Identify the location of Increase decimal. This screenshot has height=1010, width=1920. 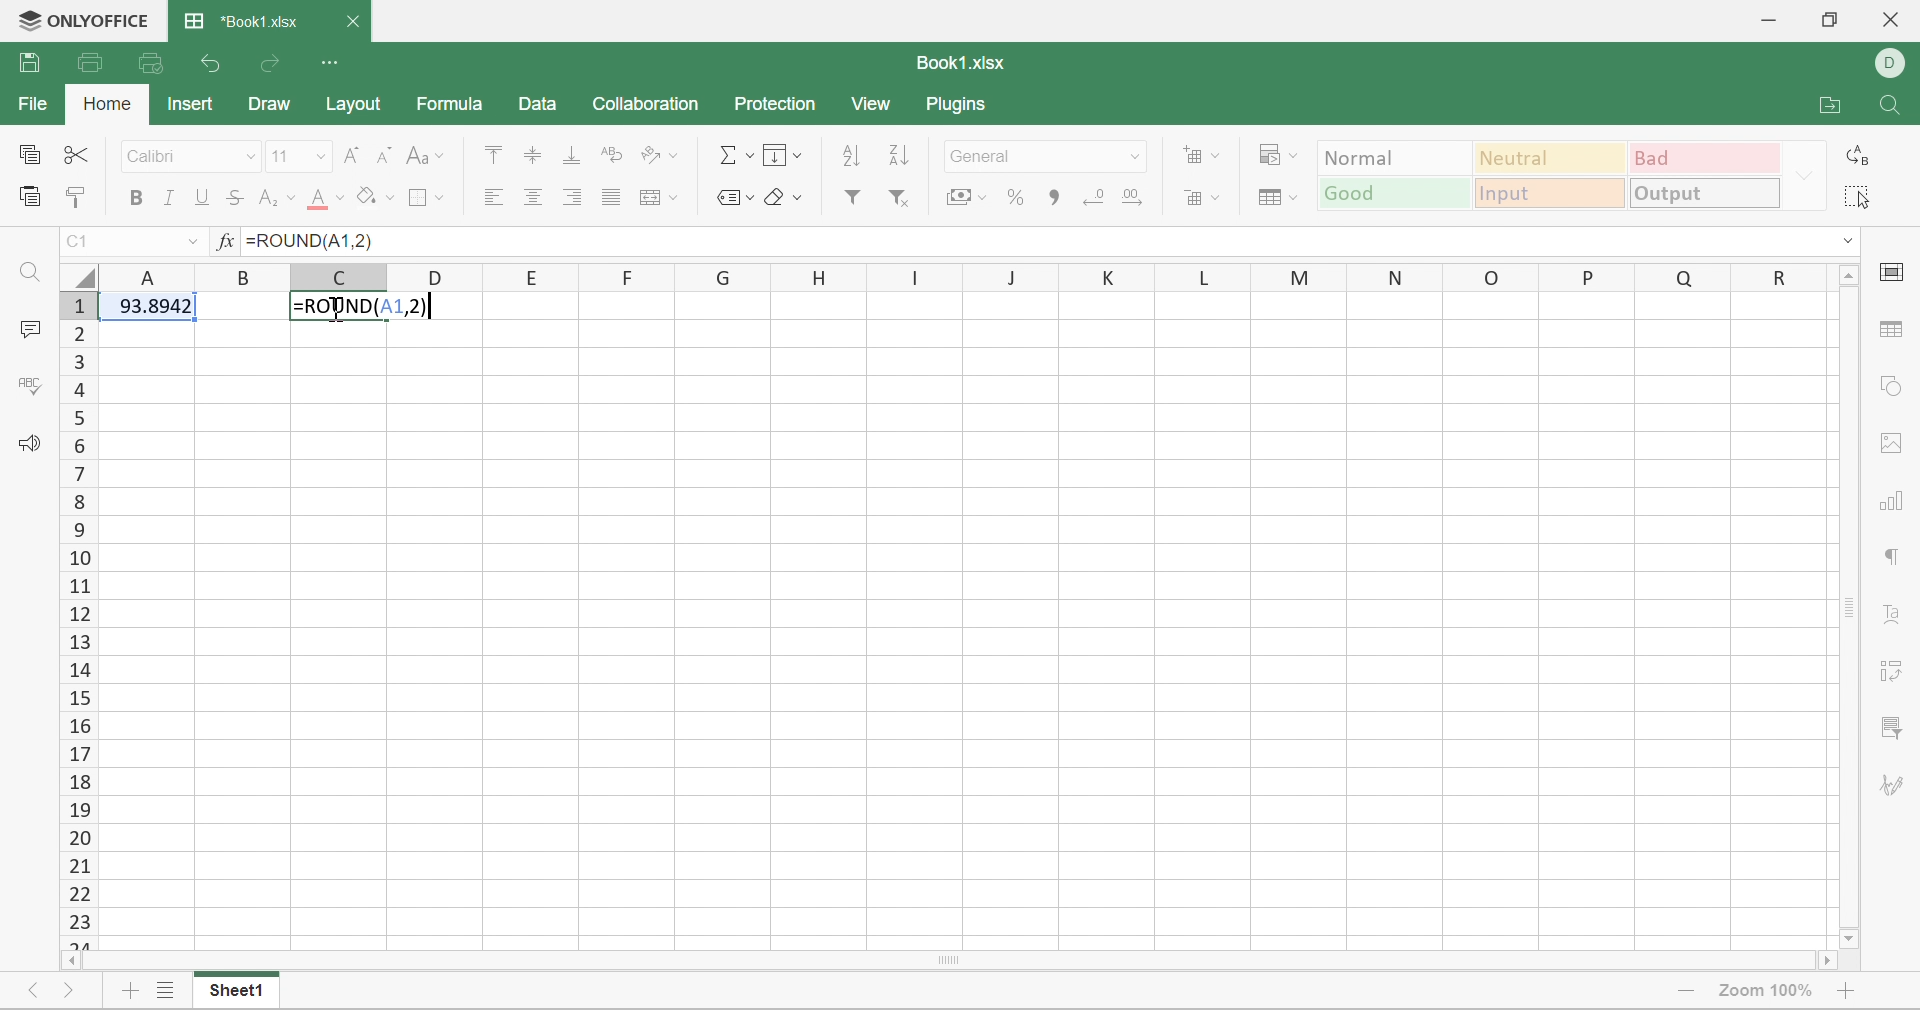
(1137, 193).